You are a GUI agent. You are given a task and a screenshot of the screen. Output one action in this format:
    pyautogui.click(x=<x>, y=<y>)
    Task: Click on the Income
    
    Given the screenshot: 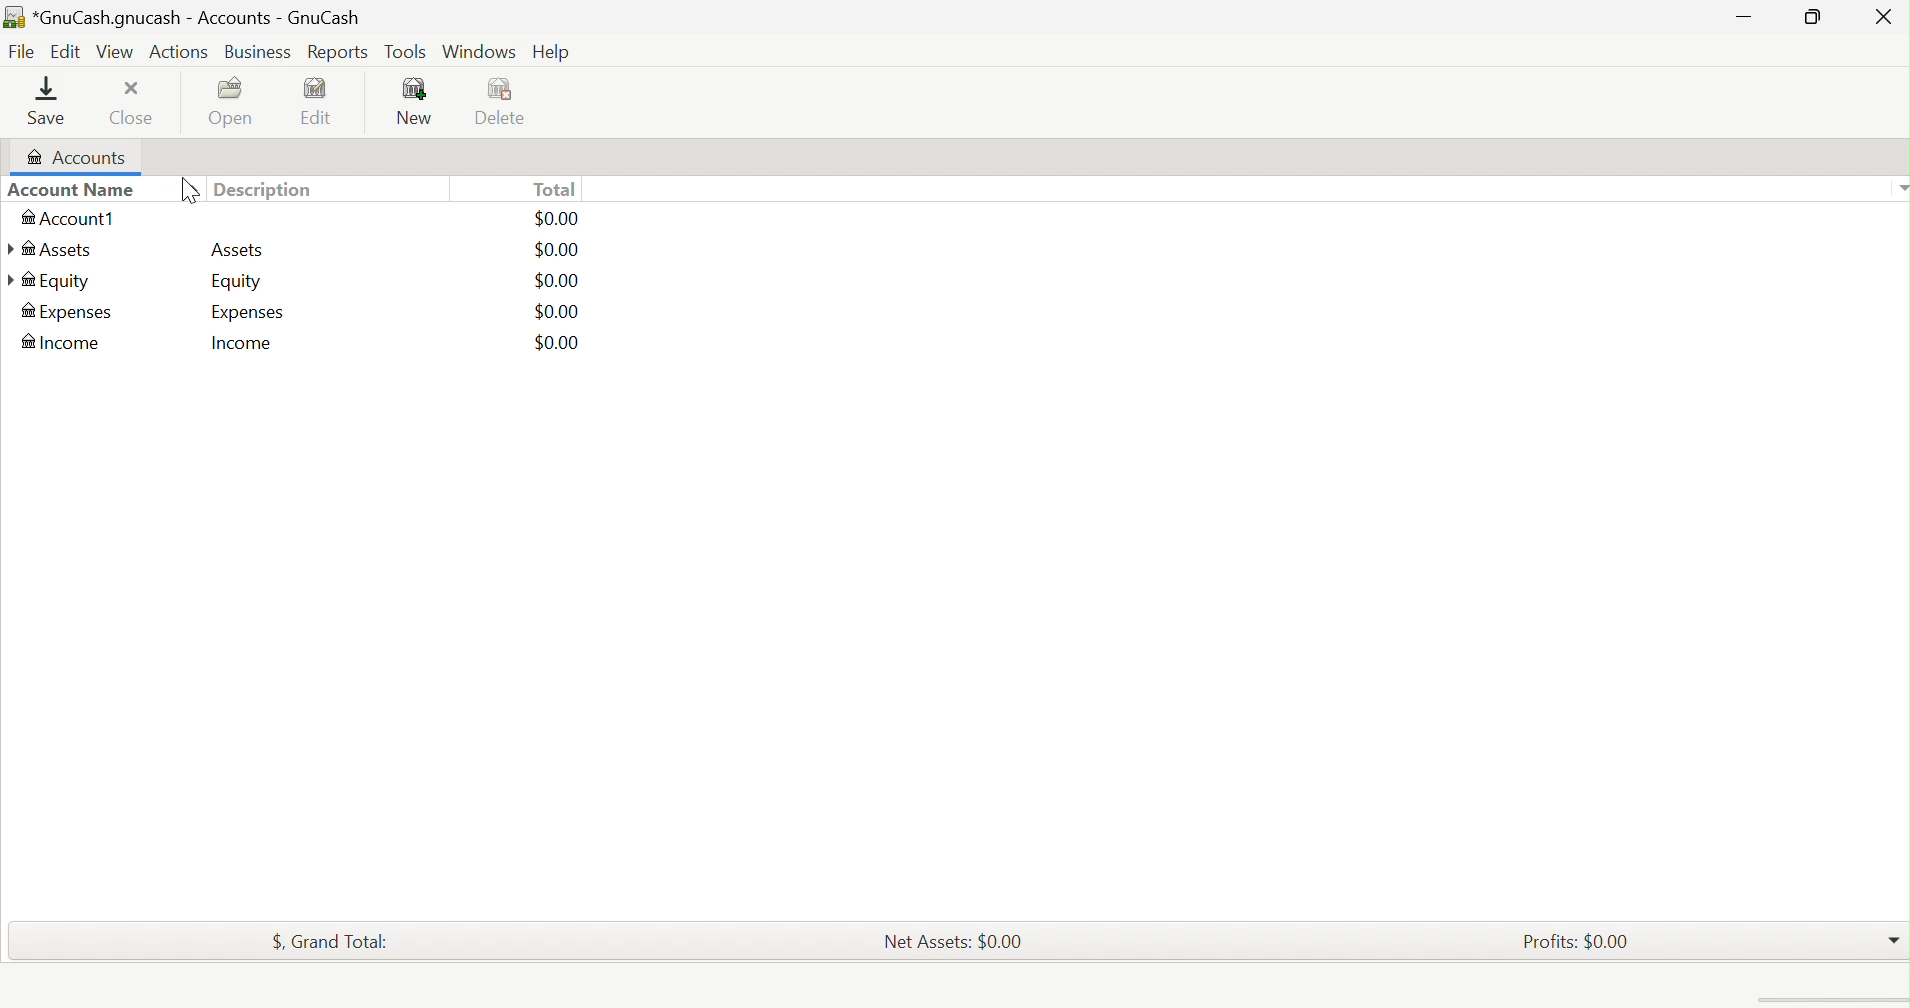 What is the action you would take?
    pyautogui.click(x=64, y=311)
    